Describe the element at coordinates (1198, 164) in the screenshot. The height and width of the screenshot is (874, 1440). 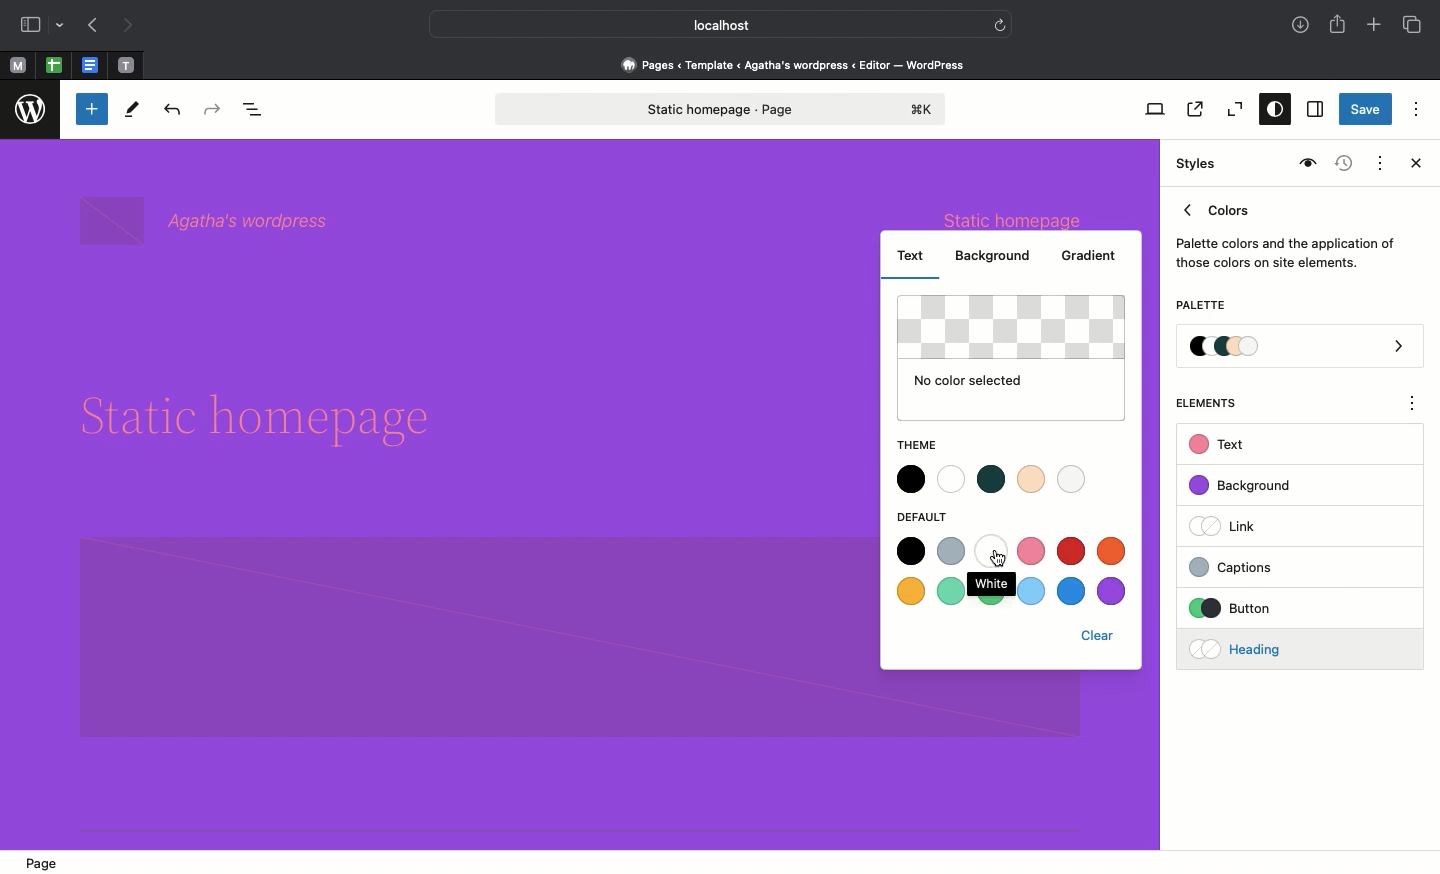
I see `Styles` at that location.